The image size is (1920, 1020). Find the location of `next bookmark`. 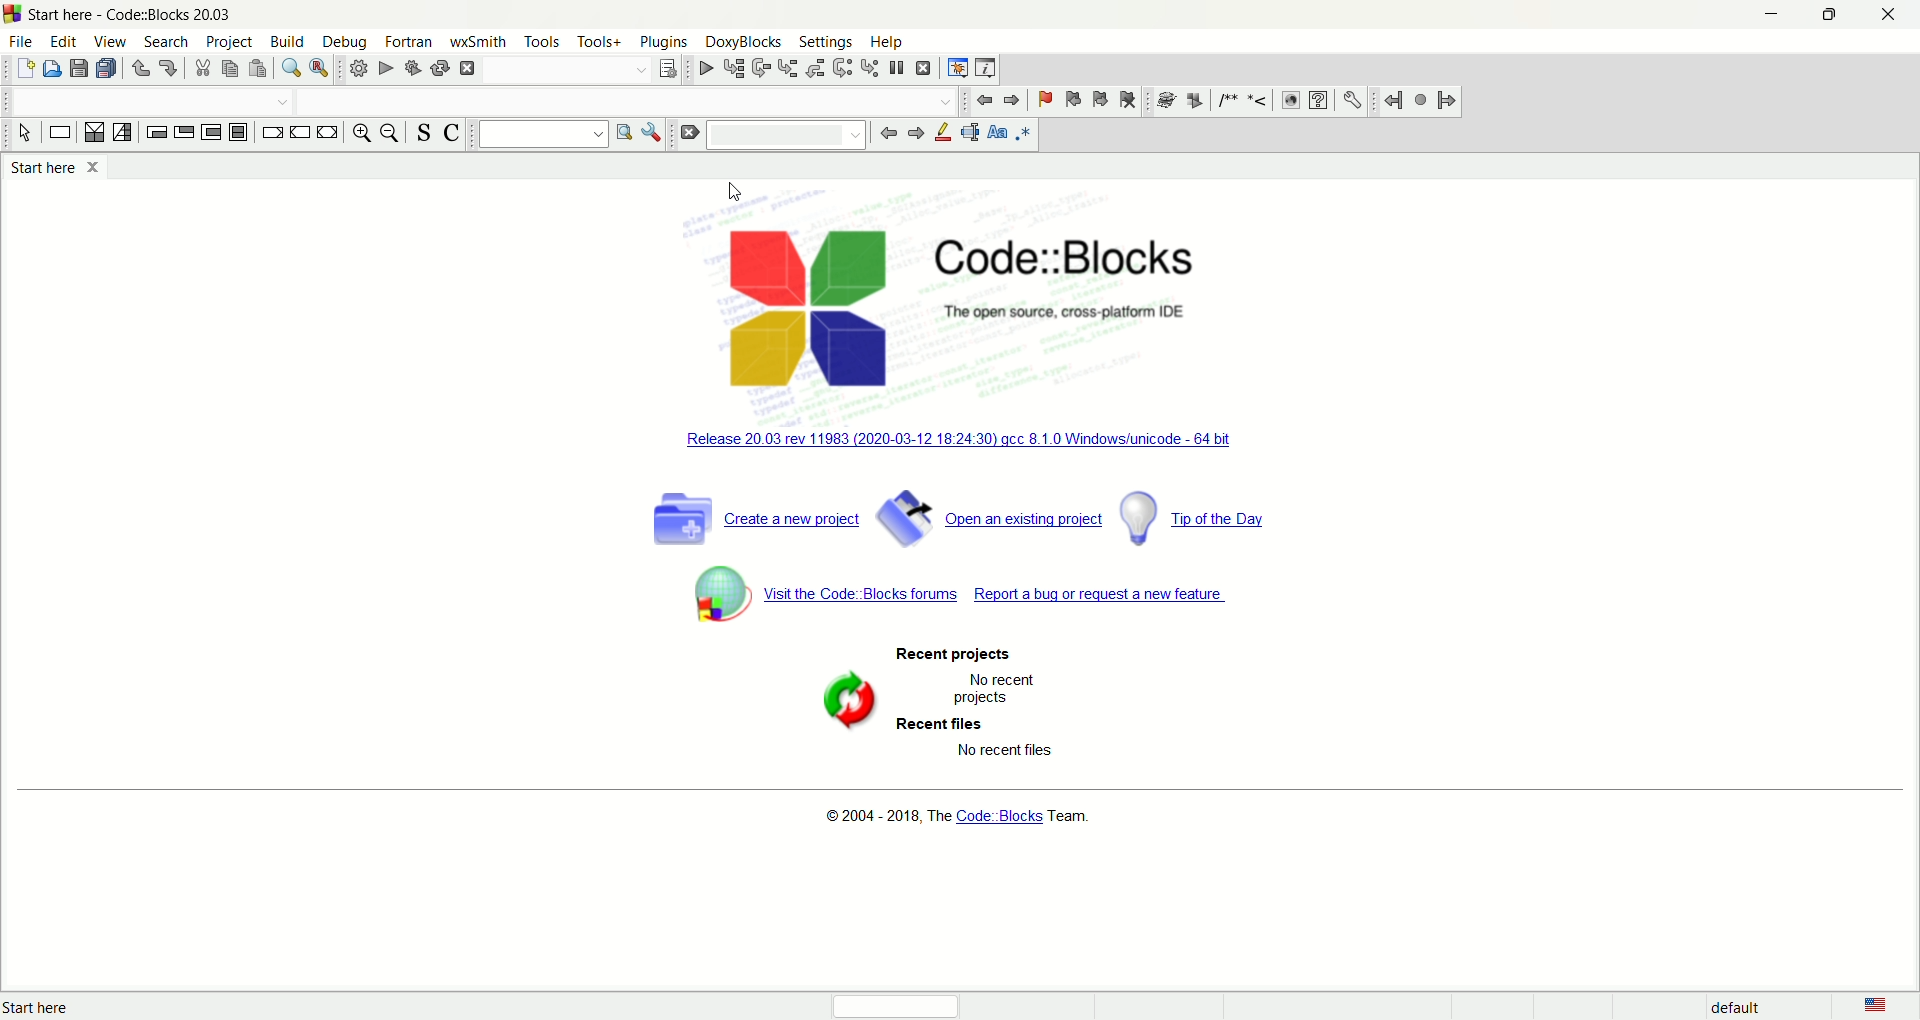

next bookmark is located at coordinates (1099, 100).